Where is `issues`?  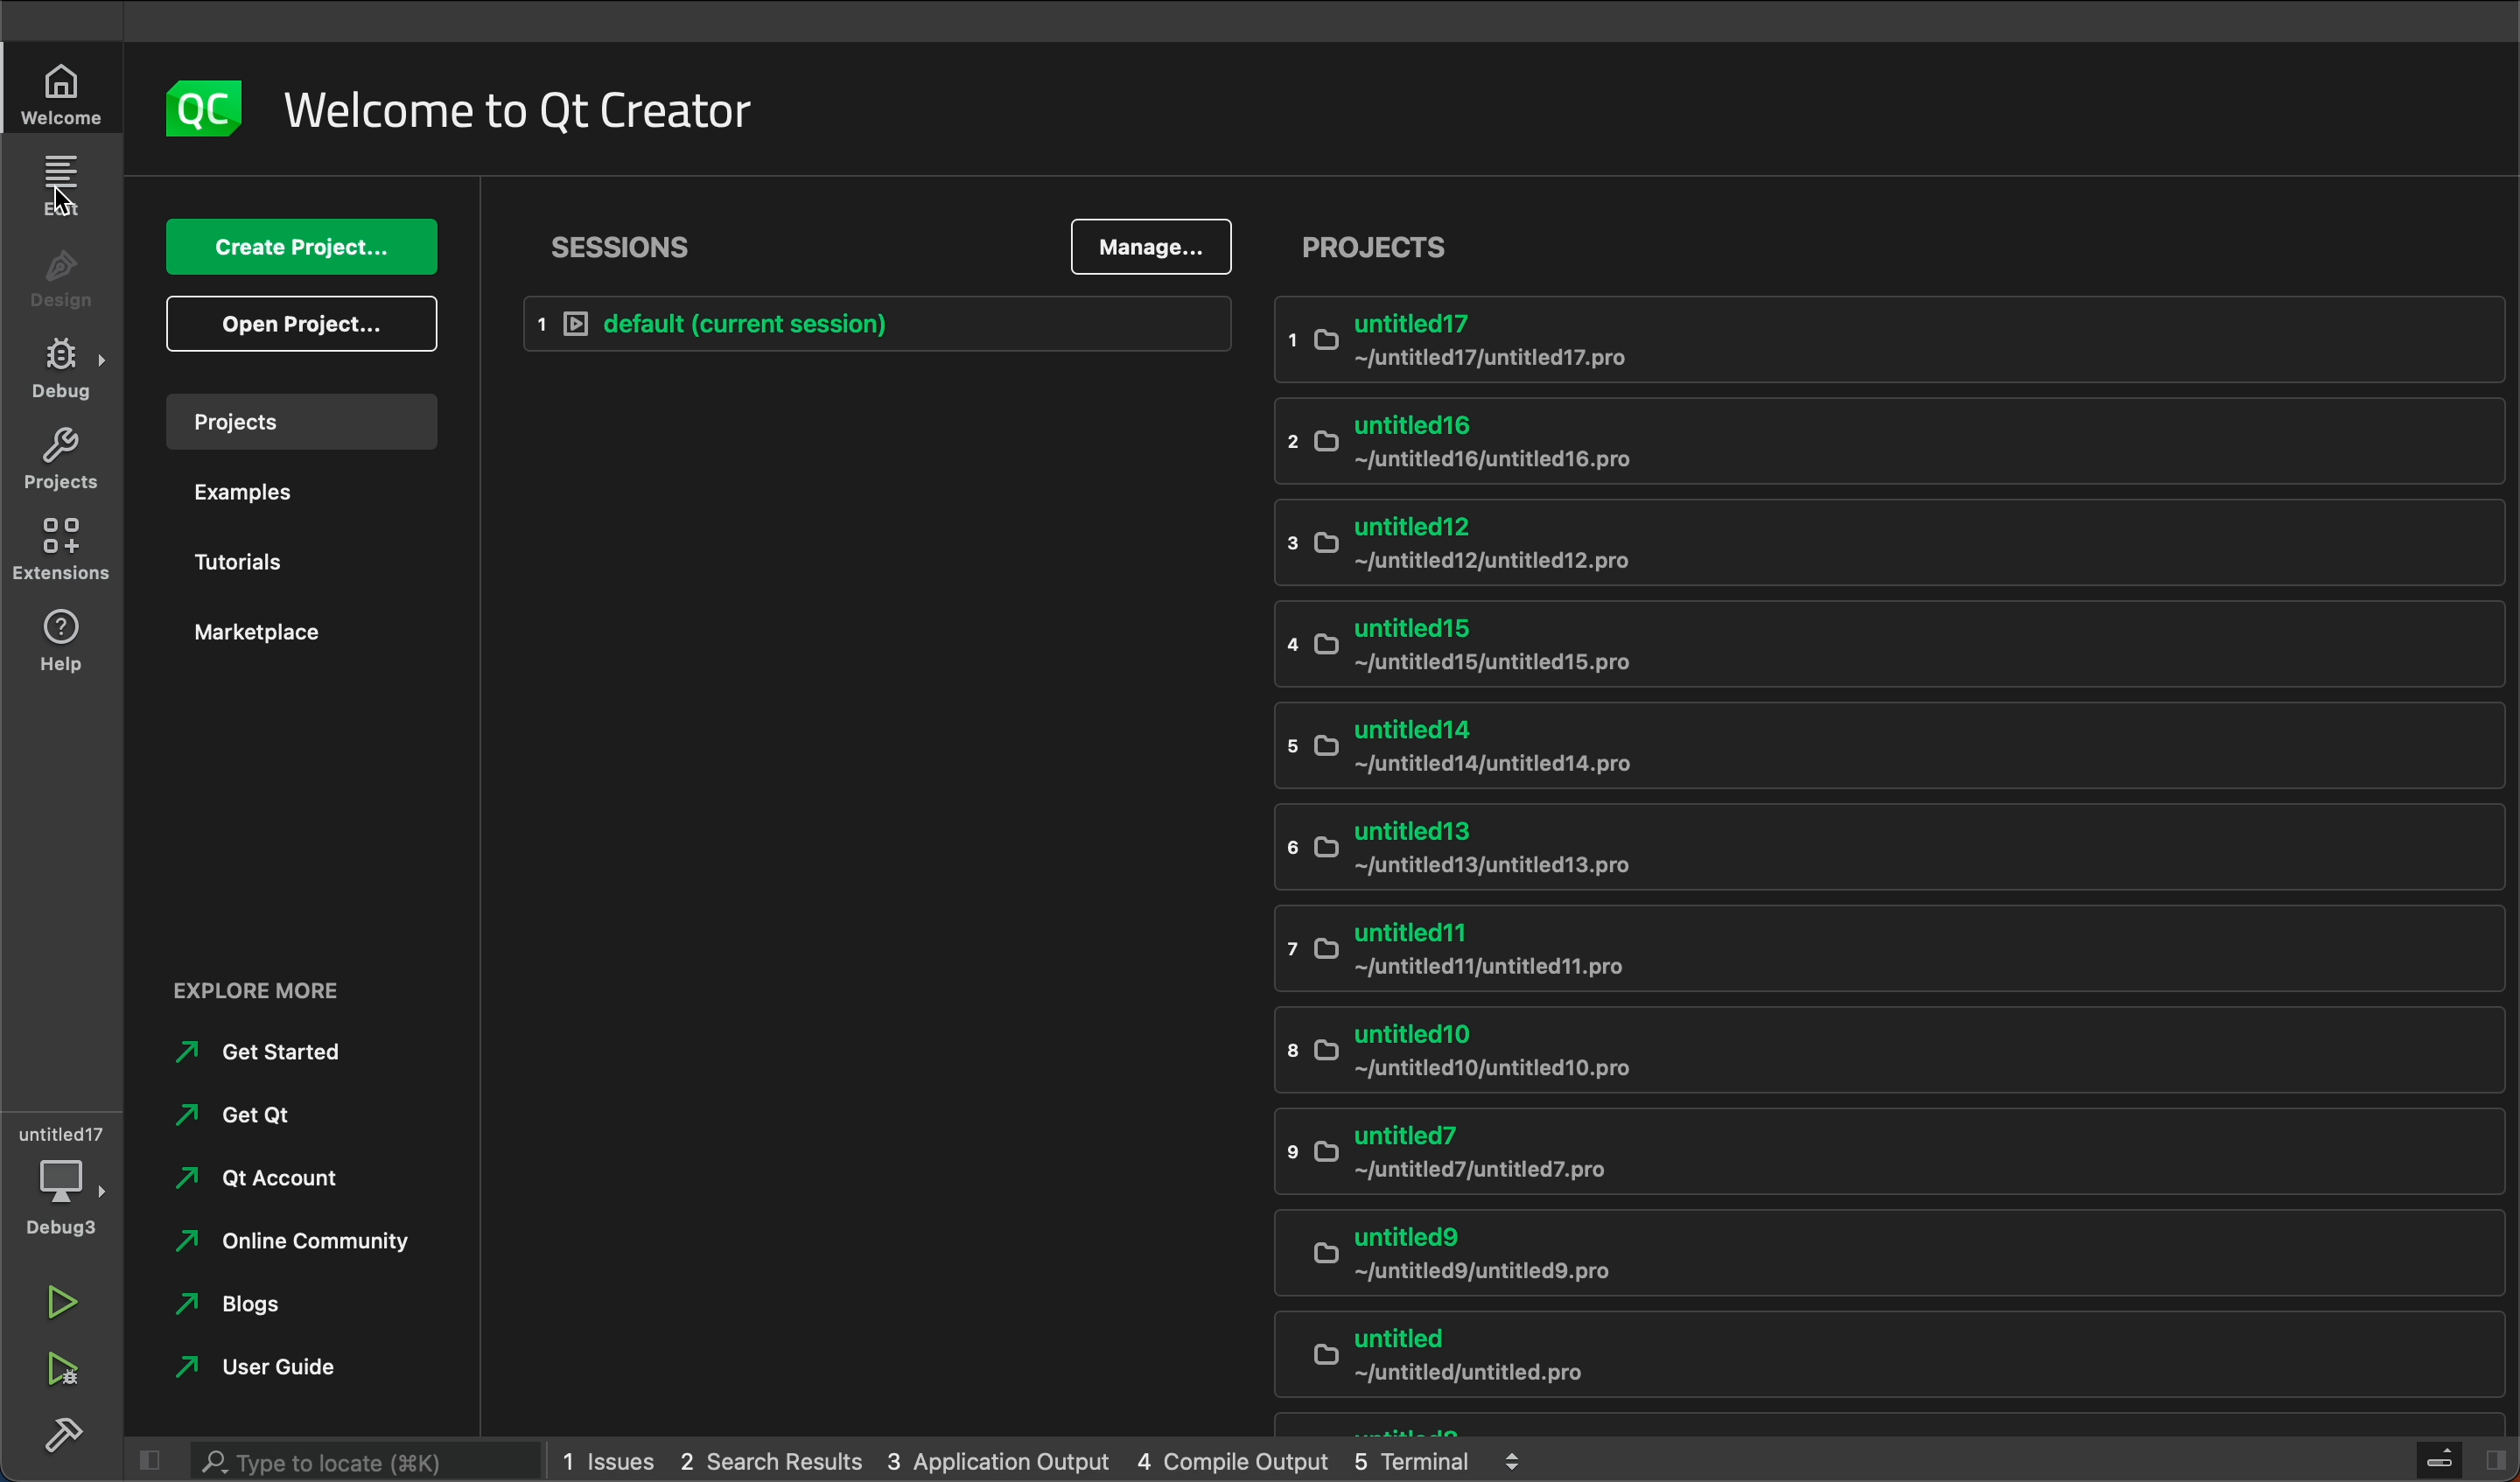 issues is located at coordinates (608, 1461).